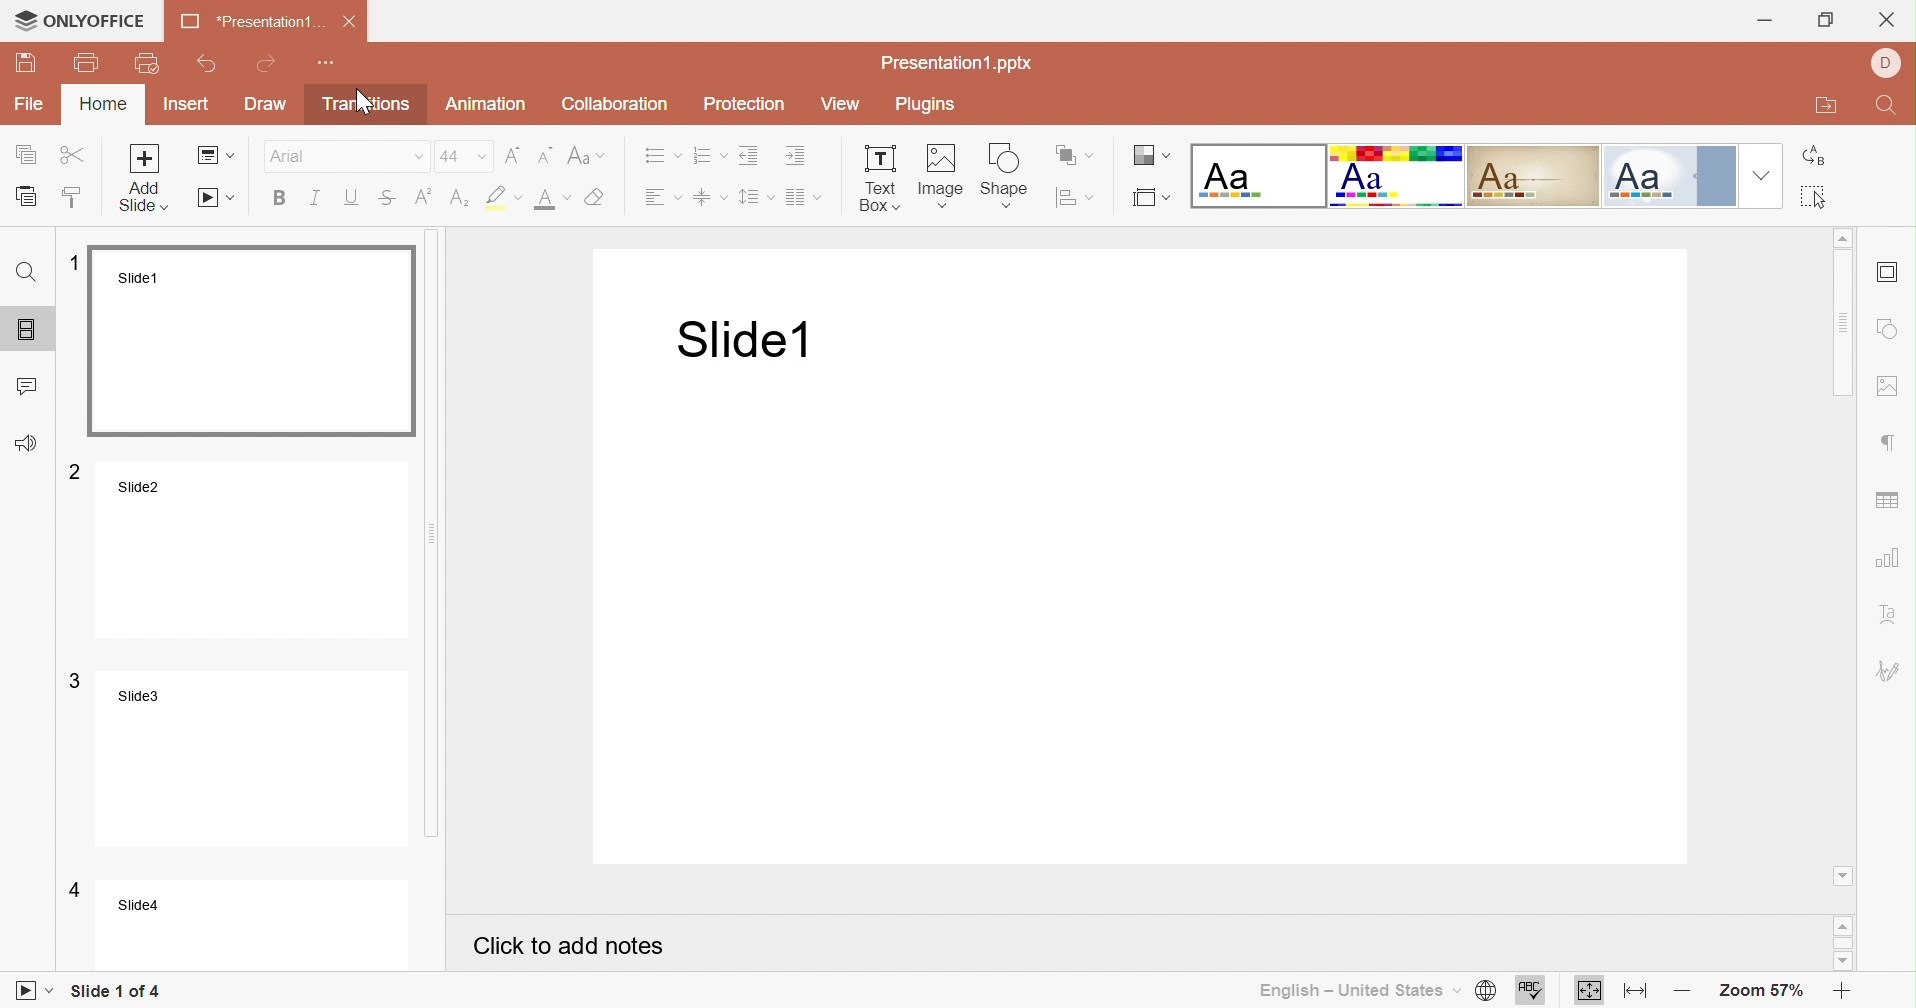  What do you see at coordinates (1885, 387) in the screenshot?
I see `Insert image` at bounding box center [1885, 387].